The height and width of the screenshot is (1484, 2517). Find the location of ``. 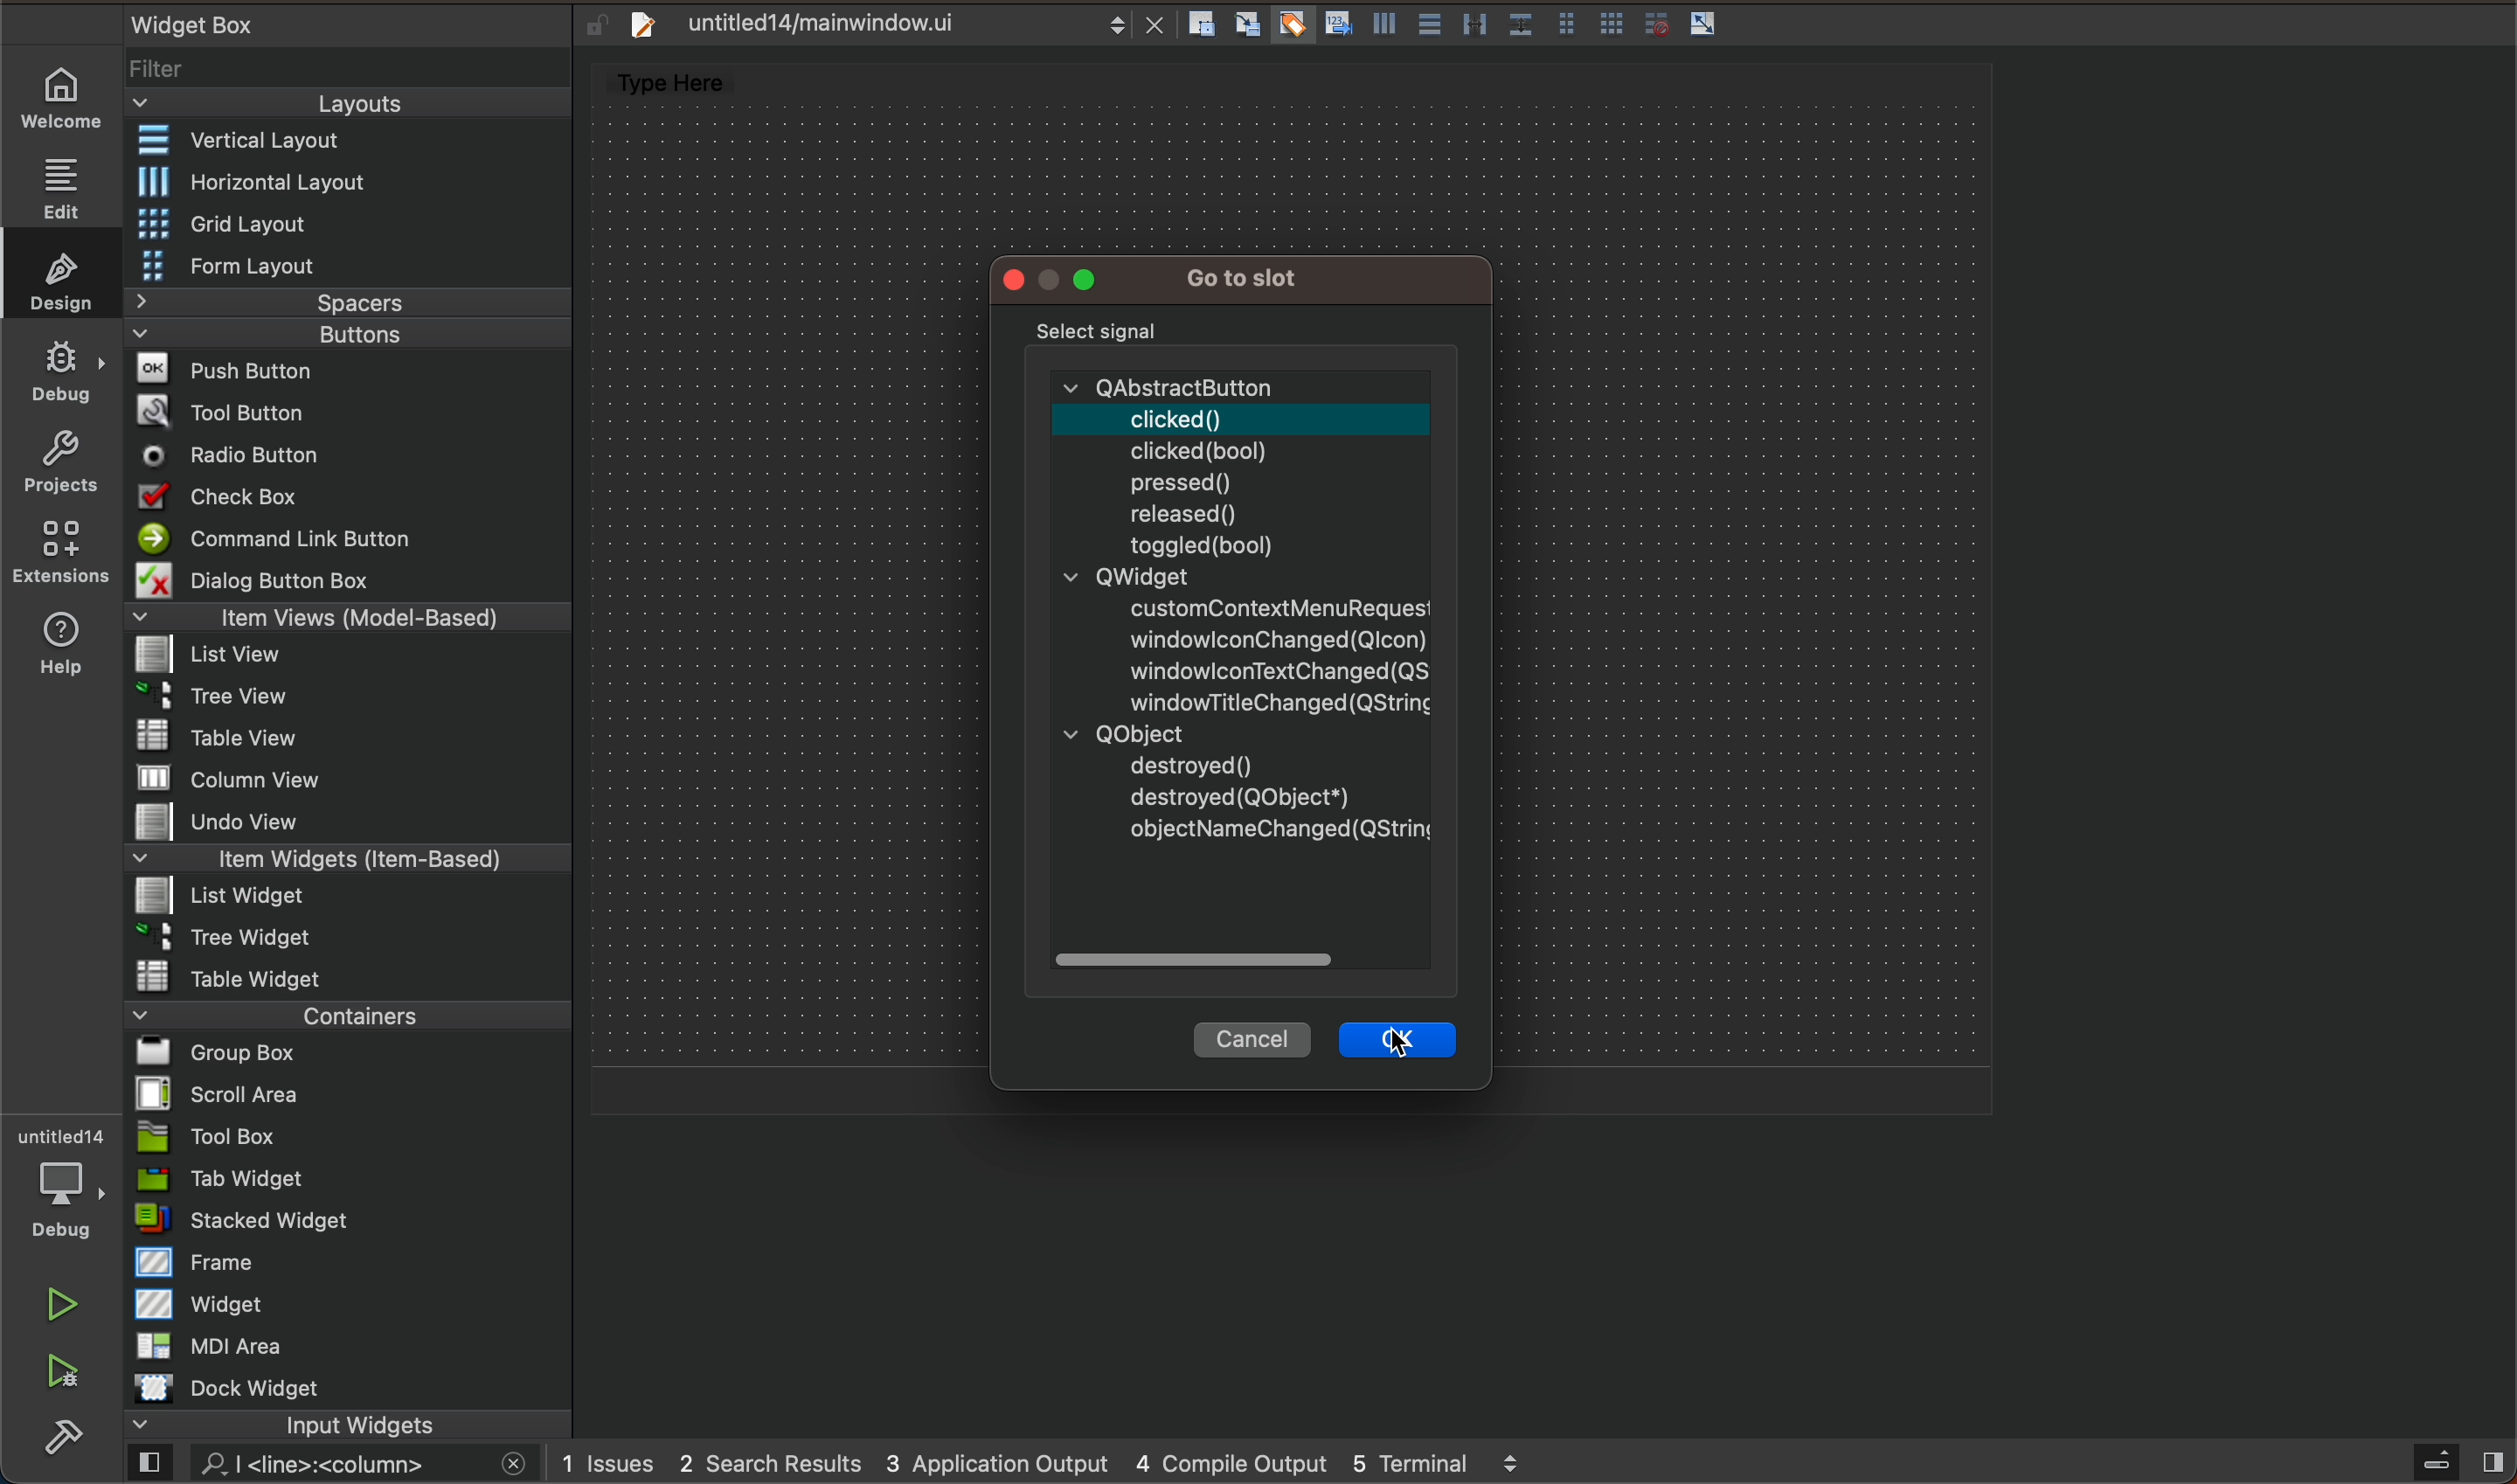

 is located at coordinates (1476, 23).